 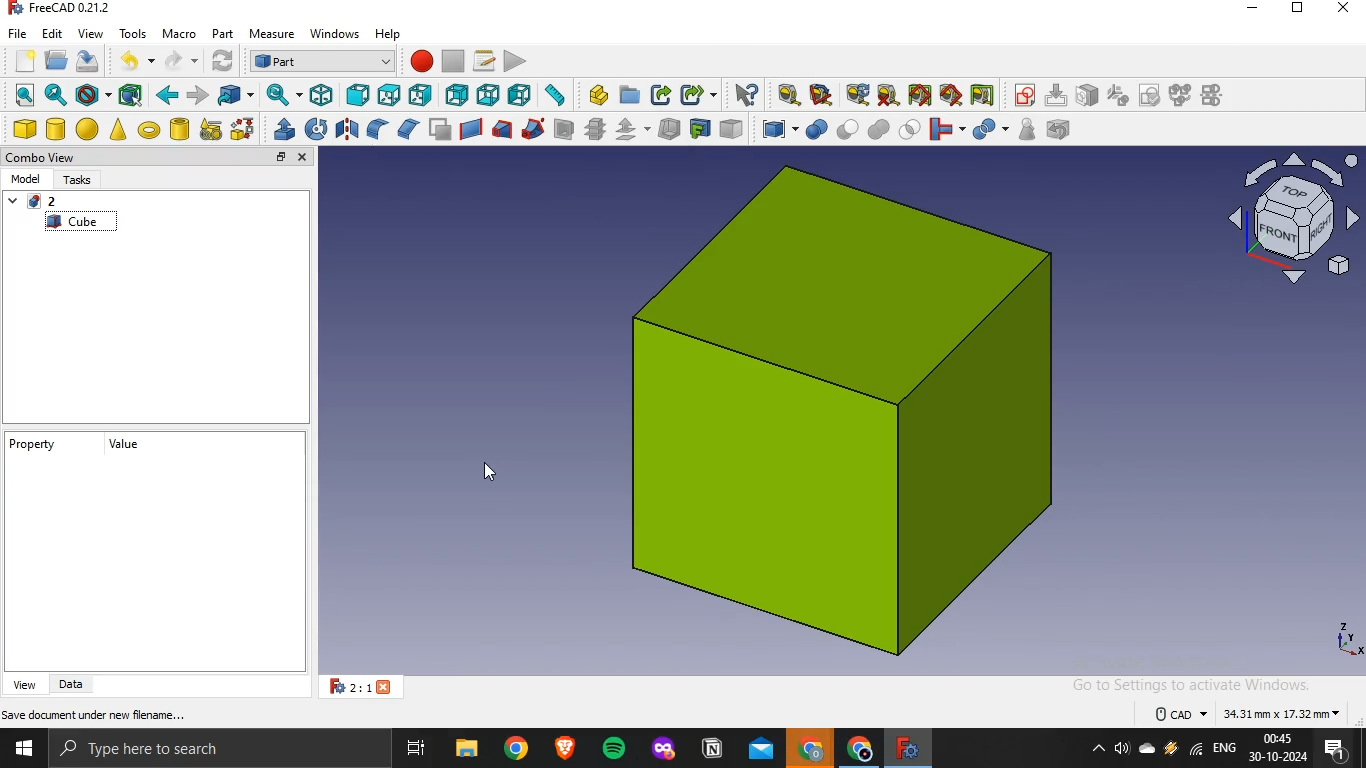 I want to click on fillet, so click(x=375, y=130).